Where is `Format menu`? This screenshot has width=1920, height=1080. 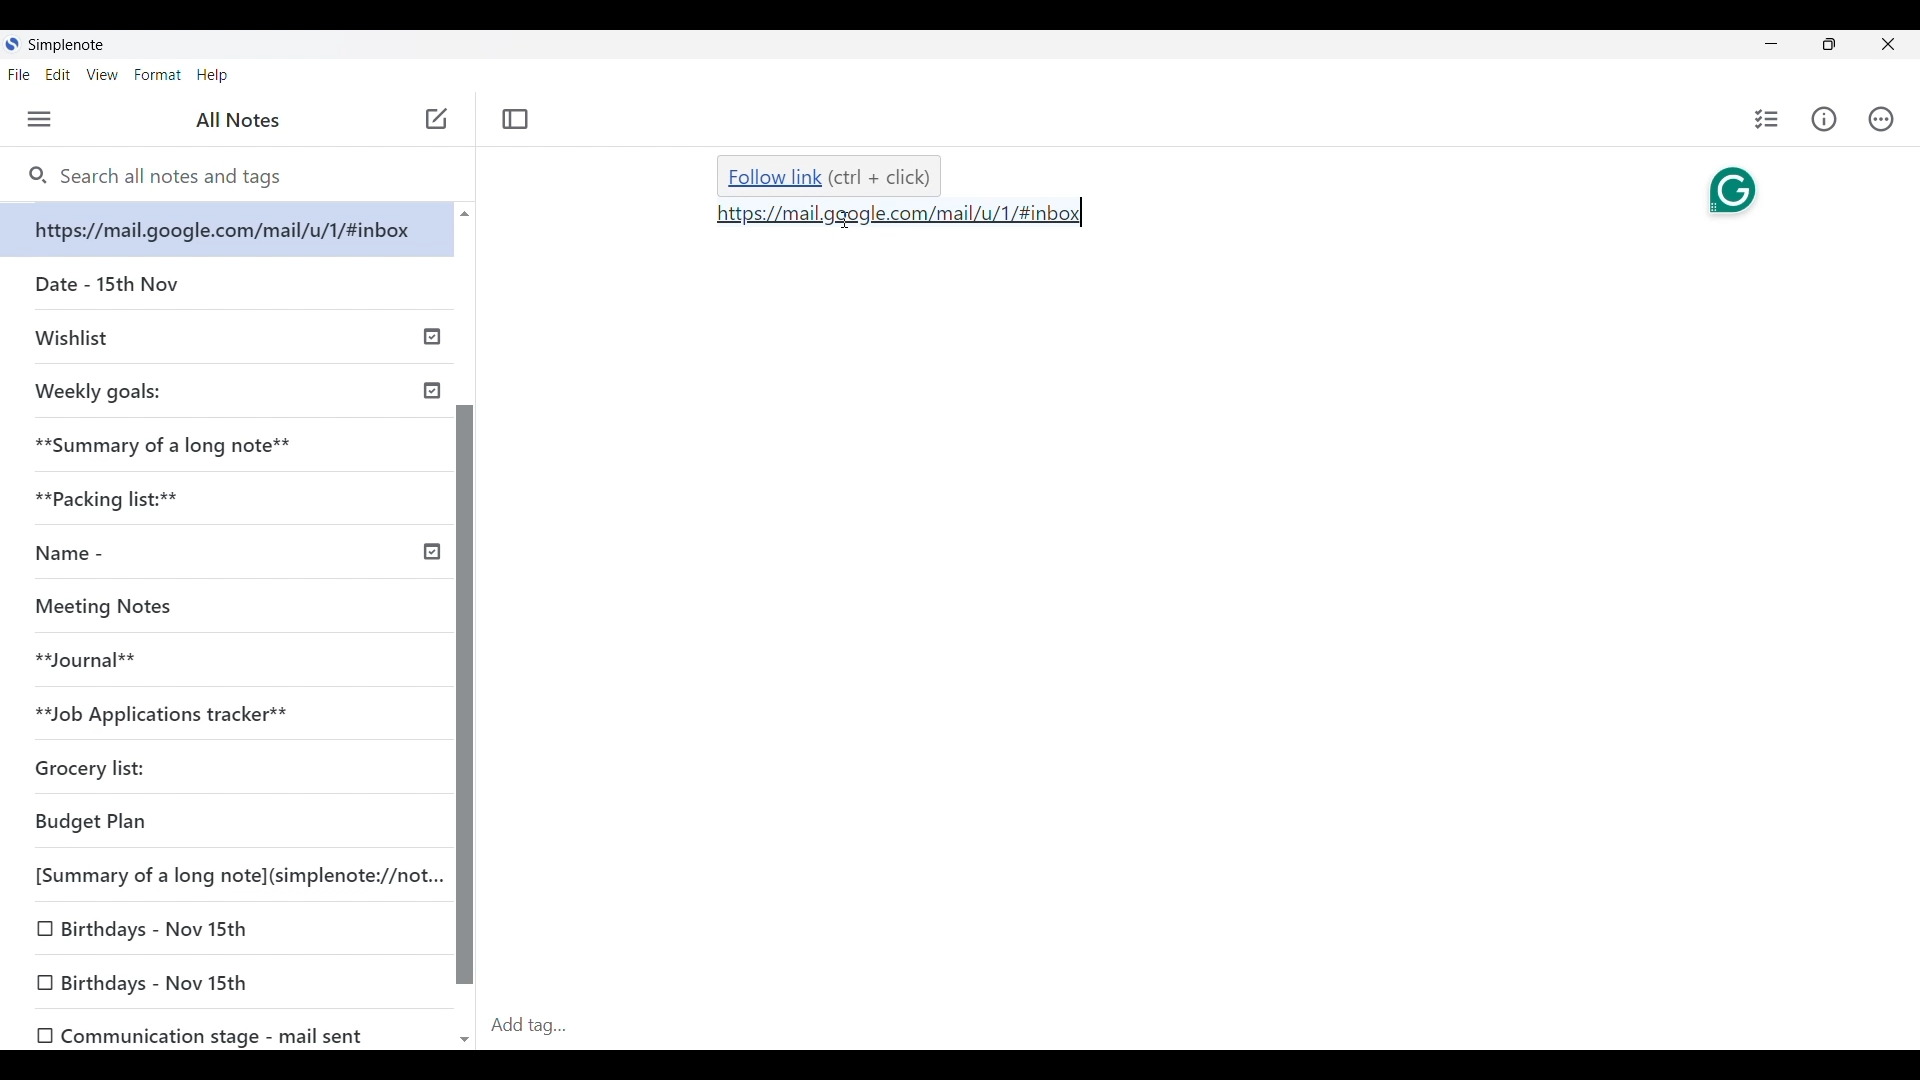
Format menu is located at coordinates (157, 75).